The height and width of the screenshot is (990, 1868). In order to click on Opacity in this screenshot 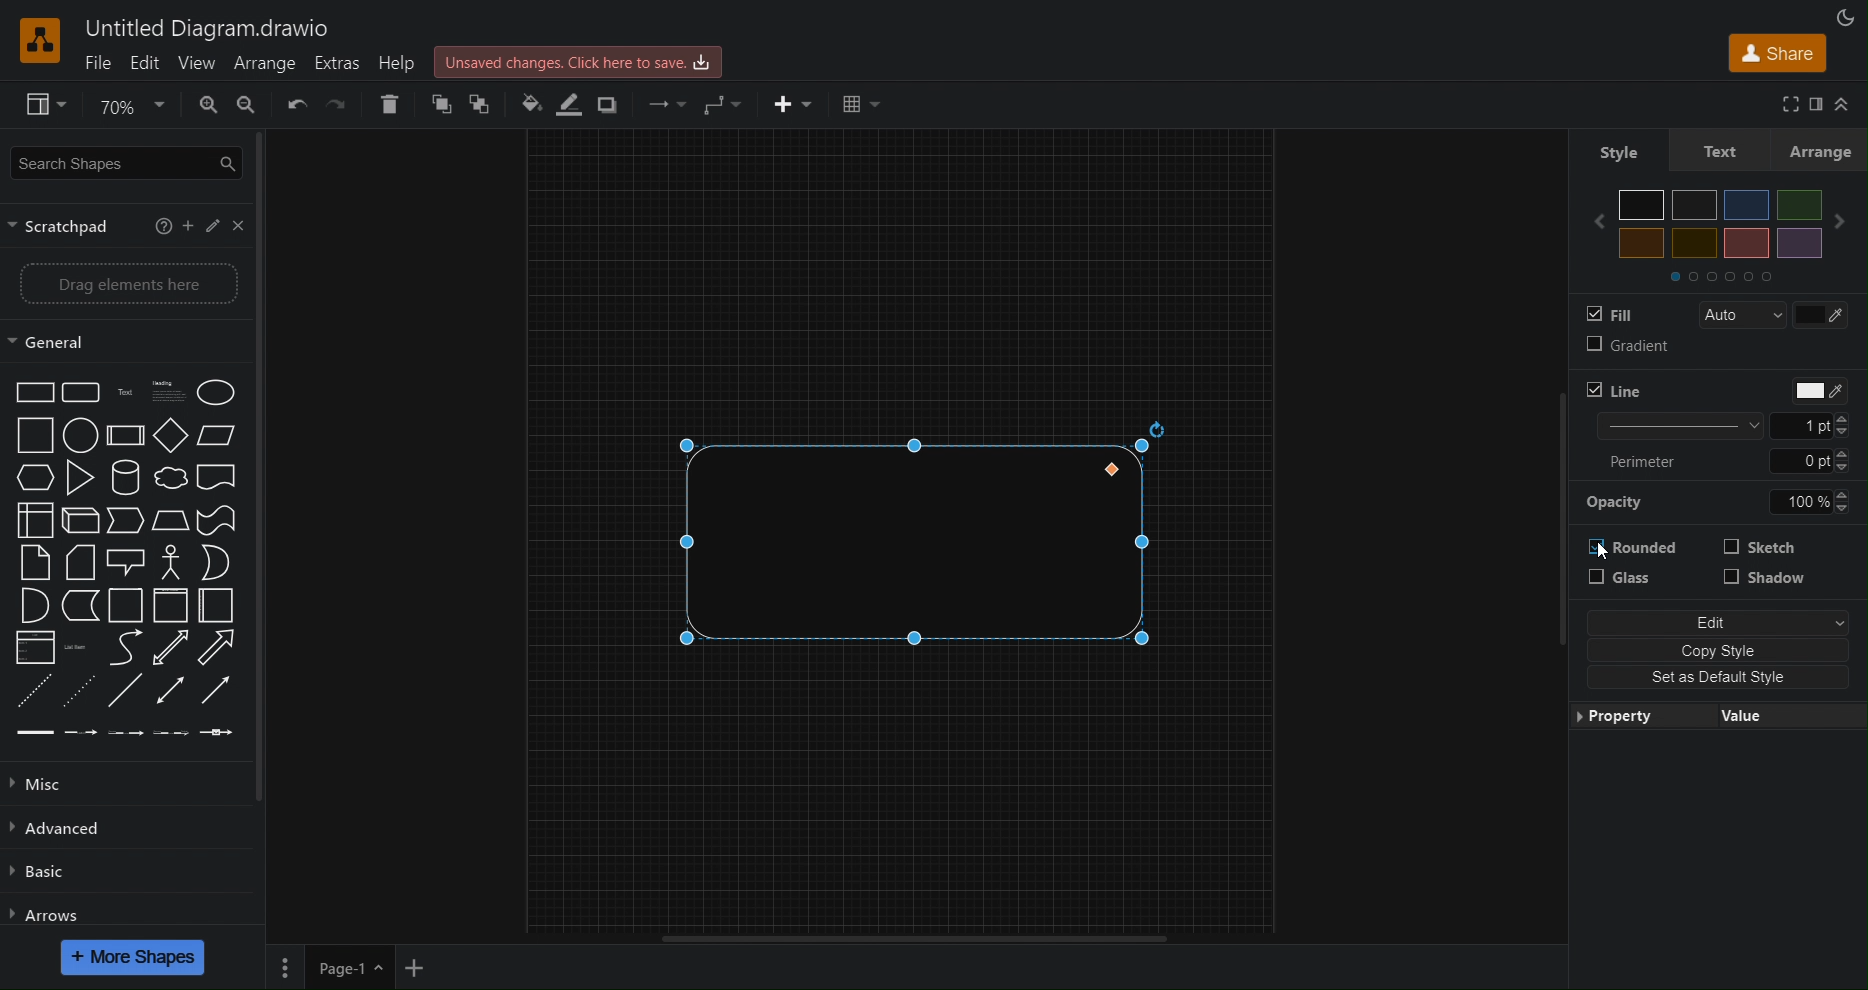, I will do `click(1723, 504)`.